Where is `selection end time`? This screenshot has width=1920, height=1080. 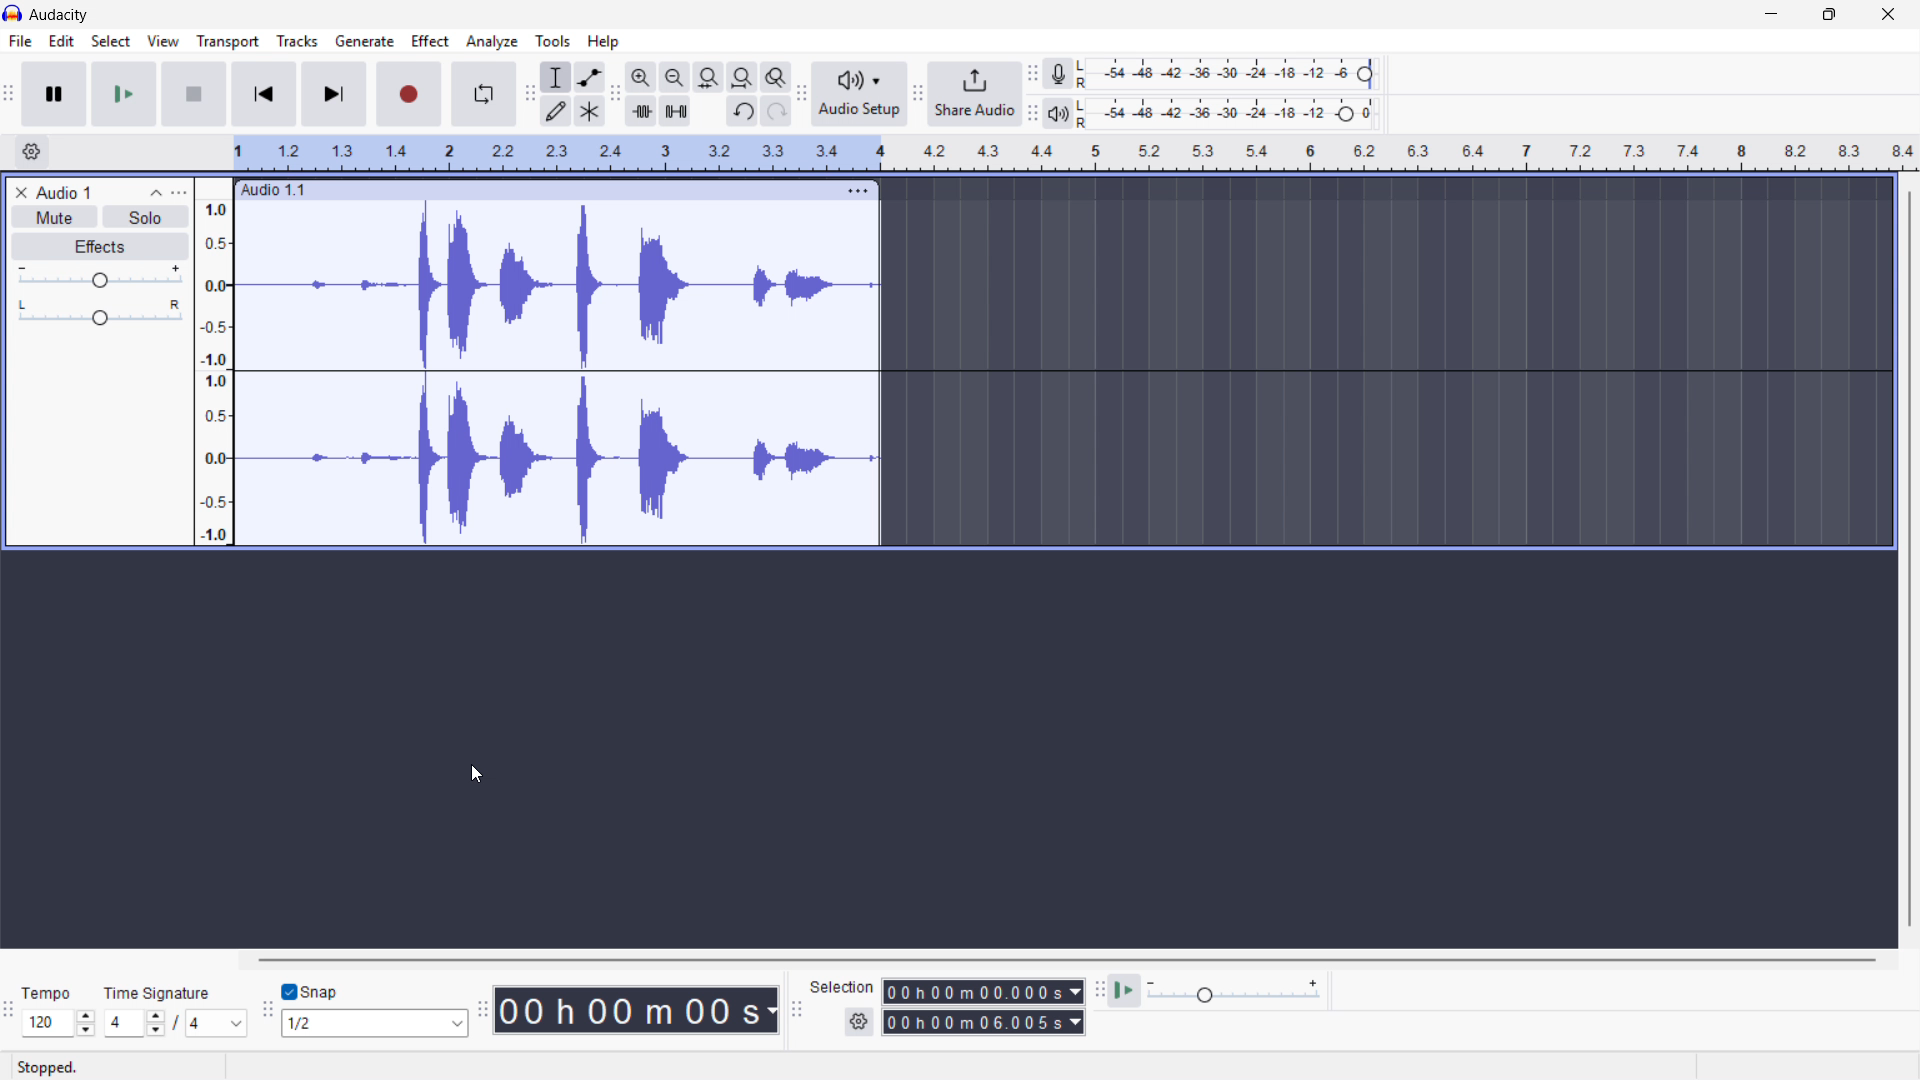
selection end time is located at coordinates (983, 1023).